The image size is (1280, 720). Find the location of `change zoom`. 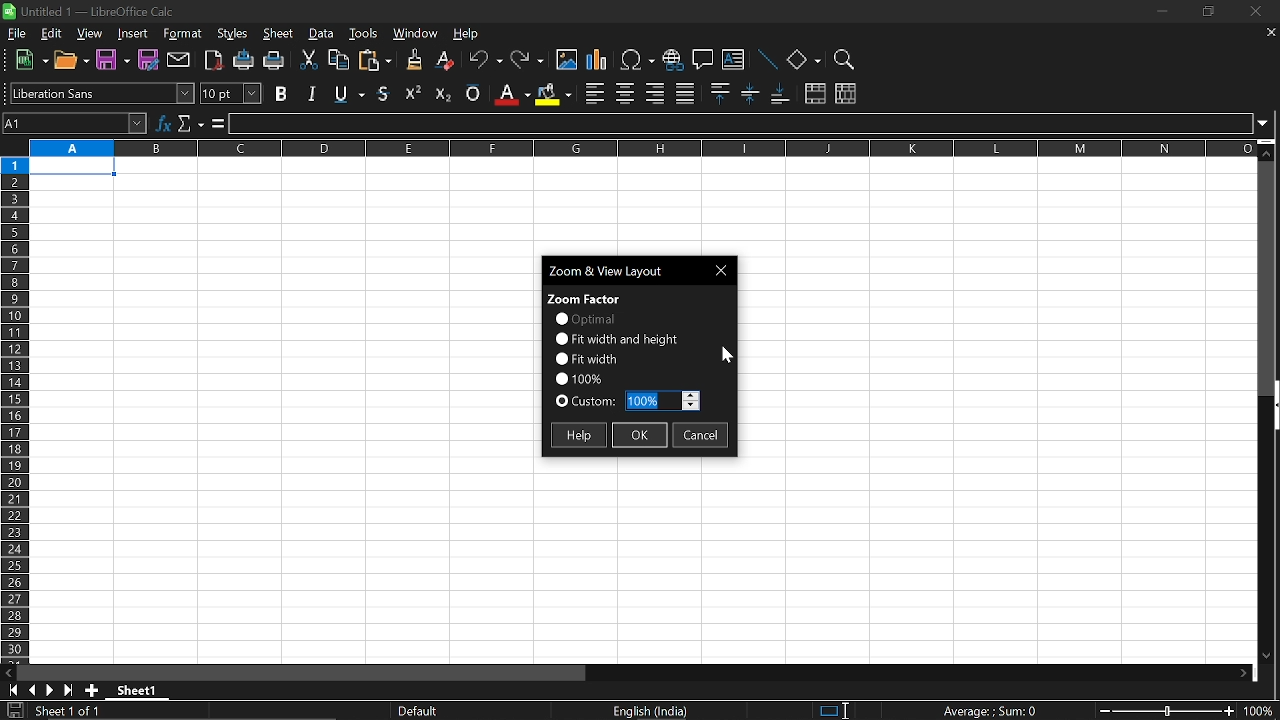

change zoom is located at coordinates (1166, 712).